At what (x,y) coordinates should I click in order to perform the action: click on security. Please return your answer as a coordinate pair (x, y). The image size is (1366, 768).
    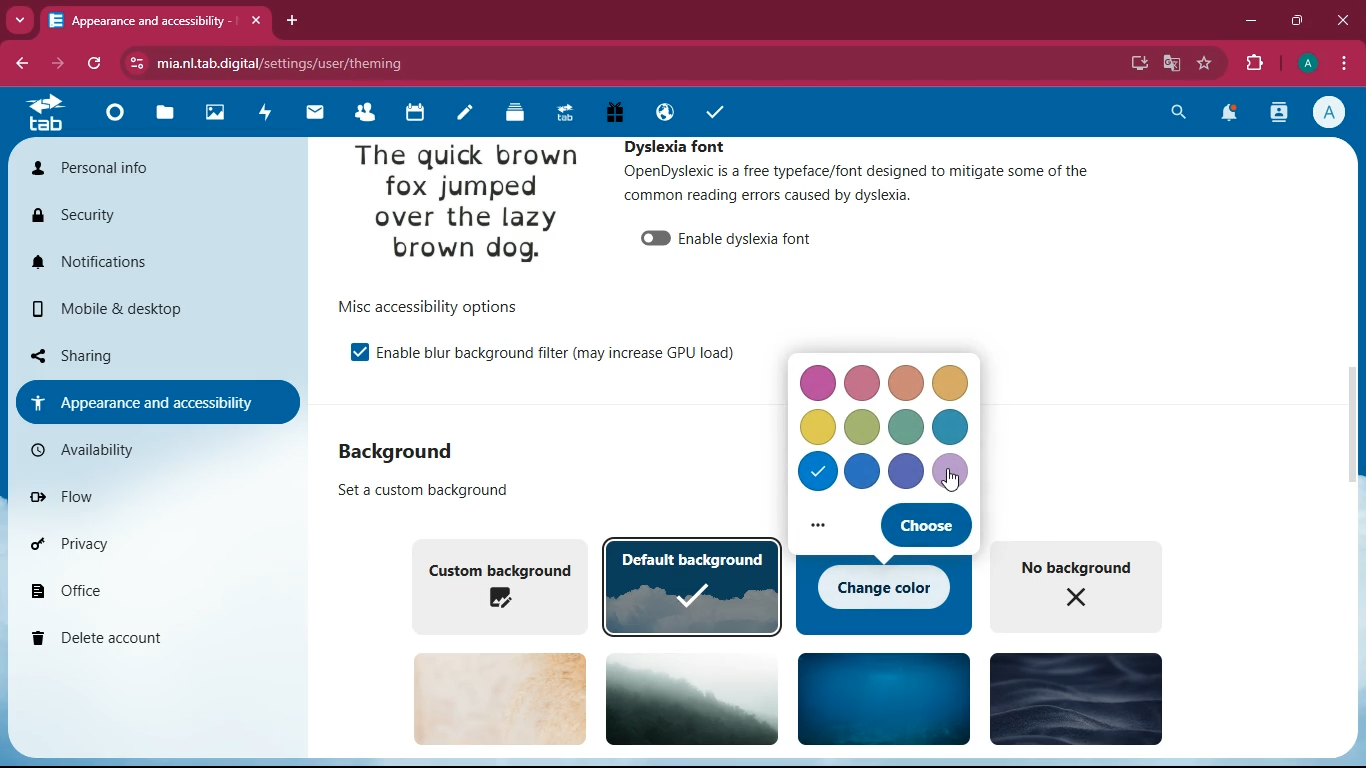
    Looking at the image, I should click on (113, 215).